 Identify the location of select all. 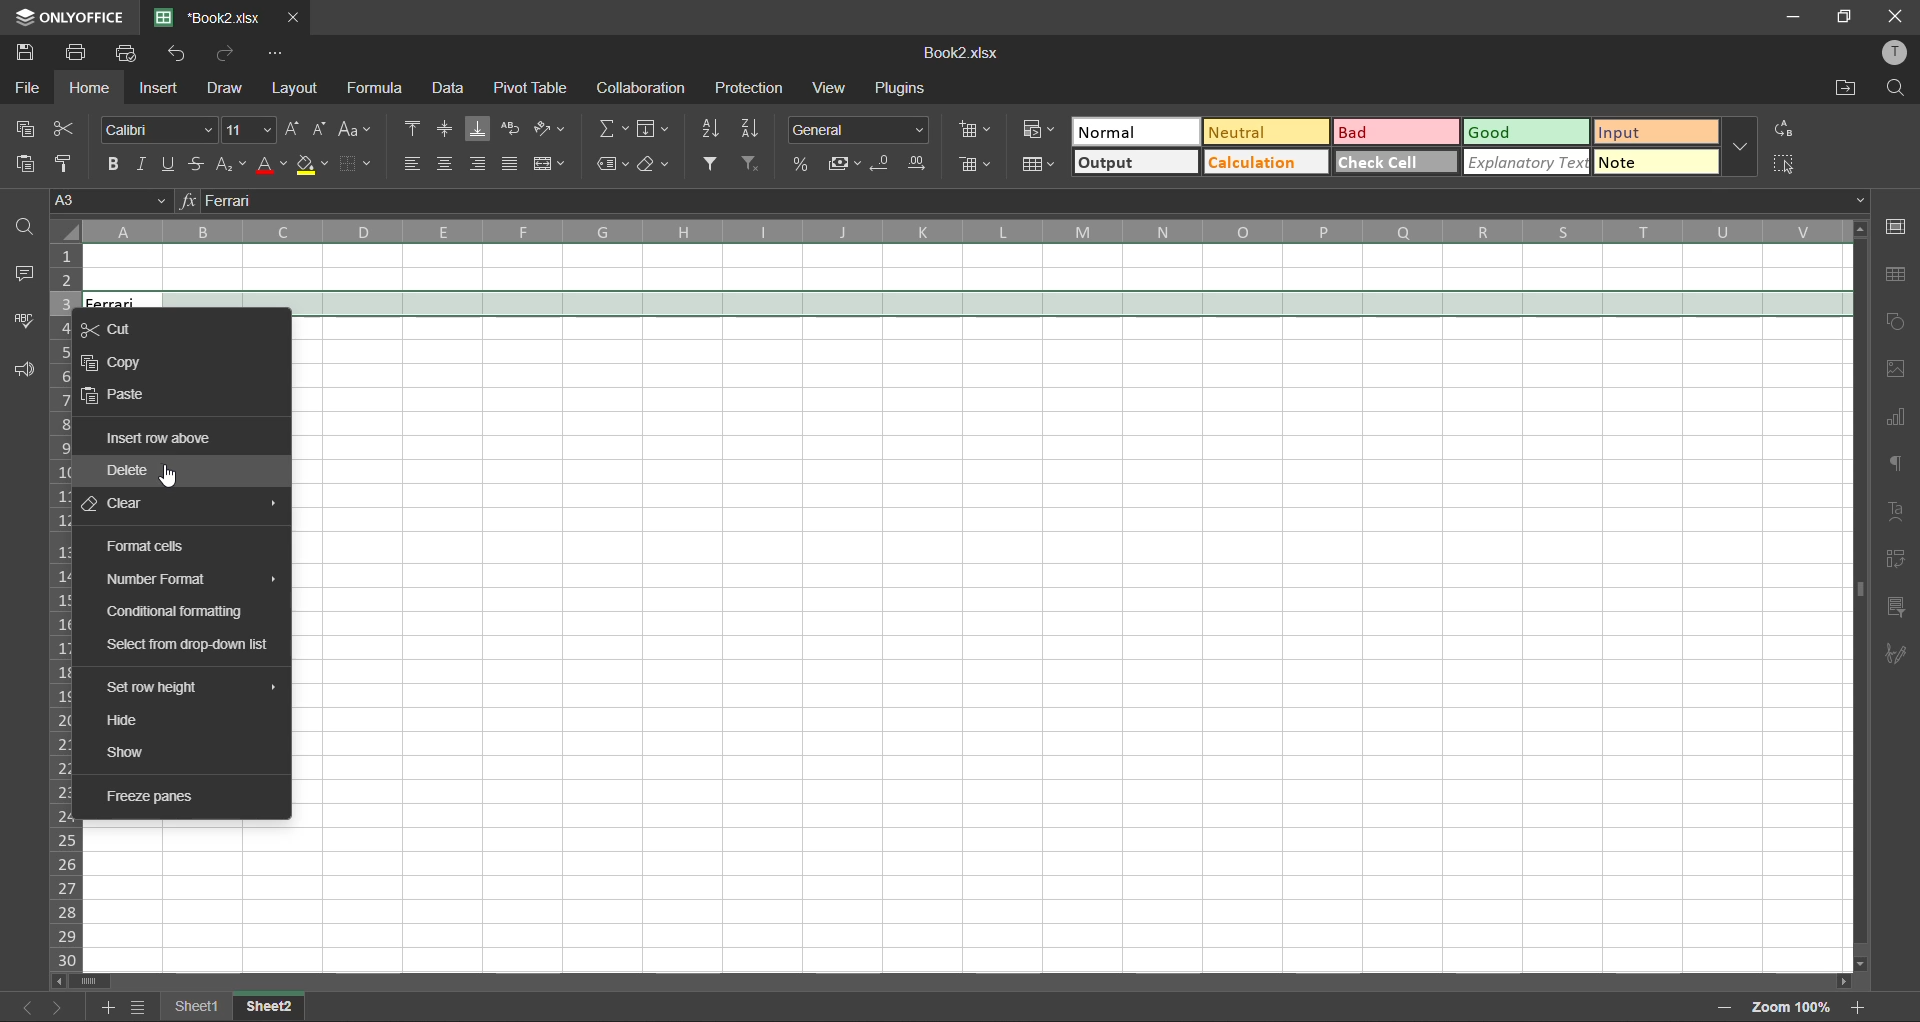
(1790, 169).